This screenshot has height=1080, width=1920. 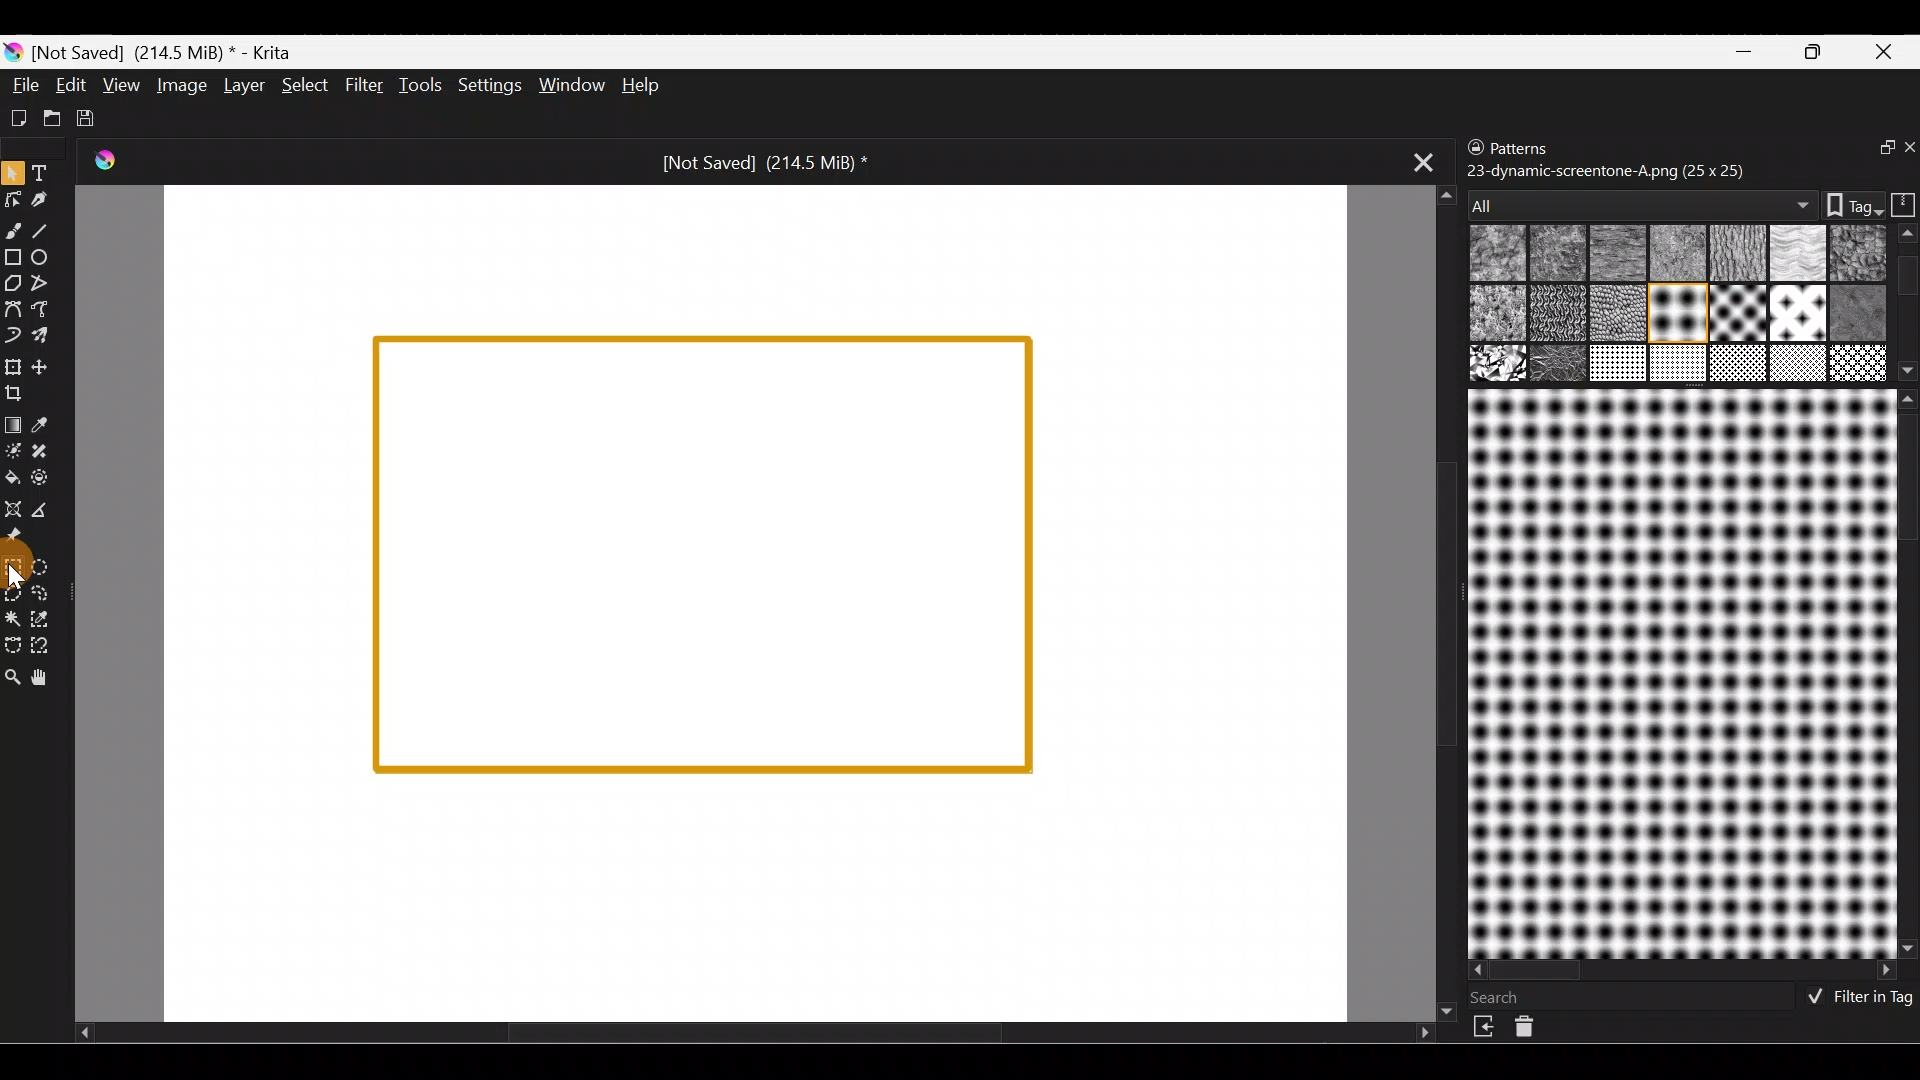 What do you see at coordinates (1469, 149) in the screenshot?
I see `Lock/unlock docker` at bounding box center [1469, 149].